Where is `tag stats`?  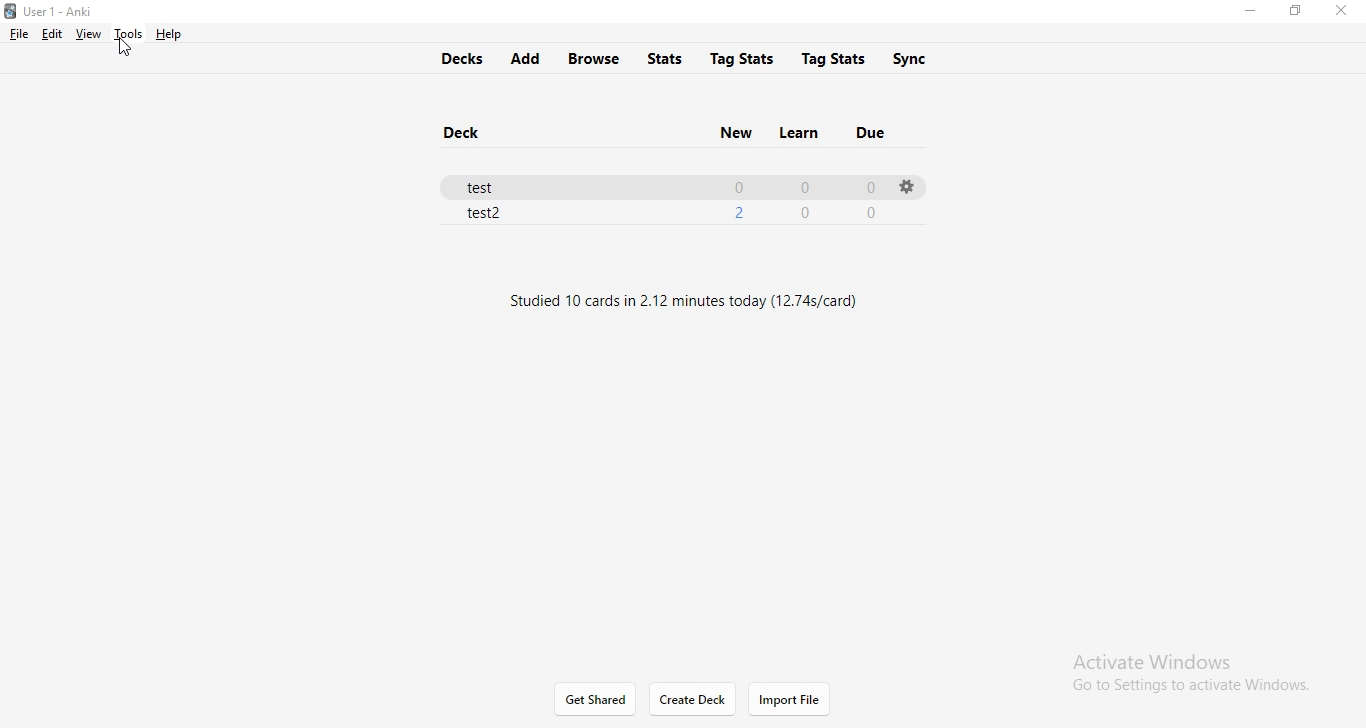 tag stats is located at coordinates (737, 59).